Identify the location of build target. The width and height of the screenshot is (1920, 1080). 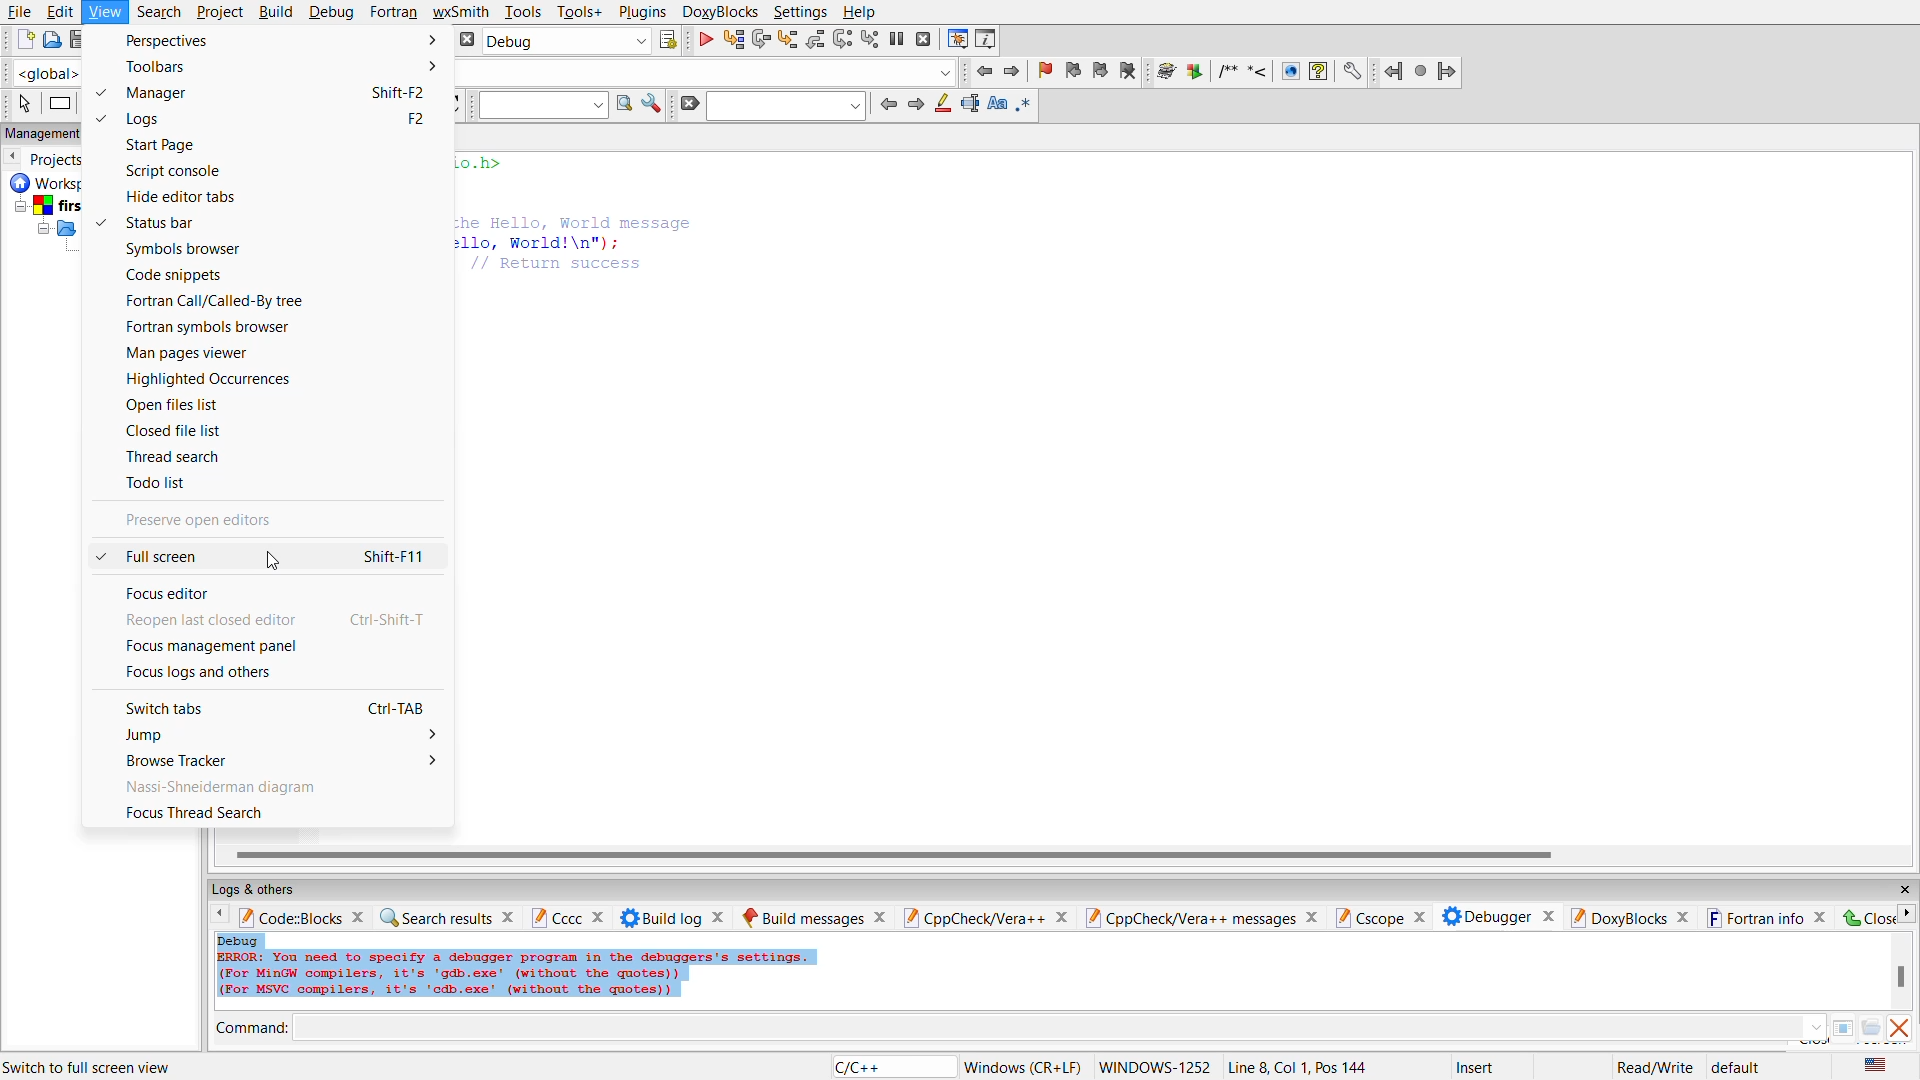
(567, 42).